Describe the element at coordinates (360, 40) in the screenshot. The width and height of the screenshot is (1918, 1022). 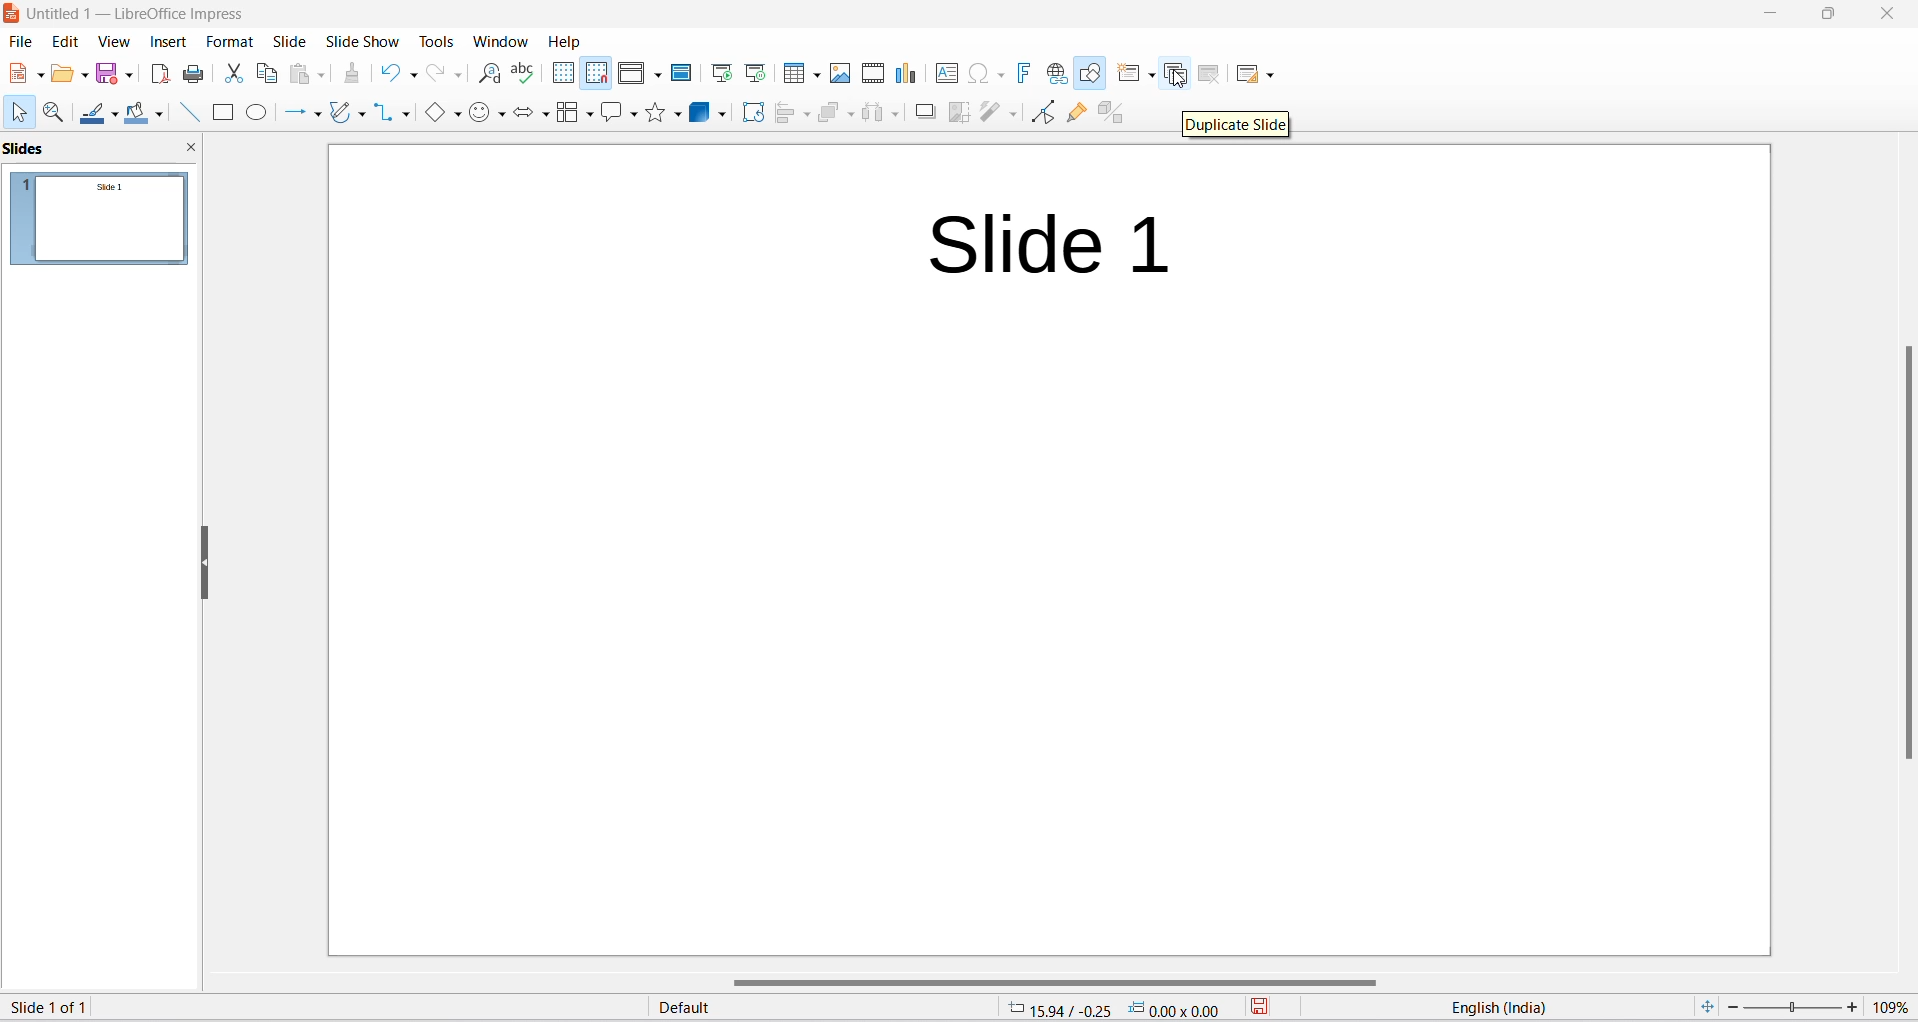
I see `slide show` at that location.